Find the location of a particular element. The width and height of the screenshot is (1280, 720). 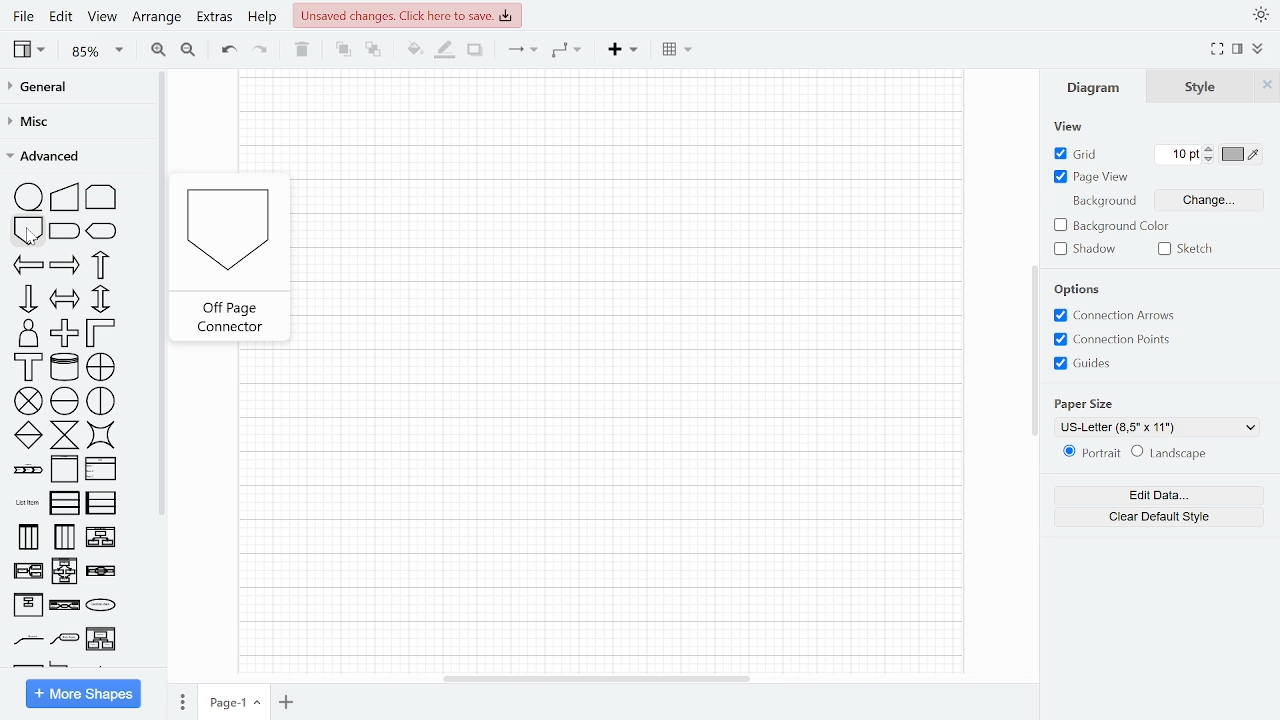

sum is located at coordinates (30, 402).